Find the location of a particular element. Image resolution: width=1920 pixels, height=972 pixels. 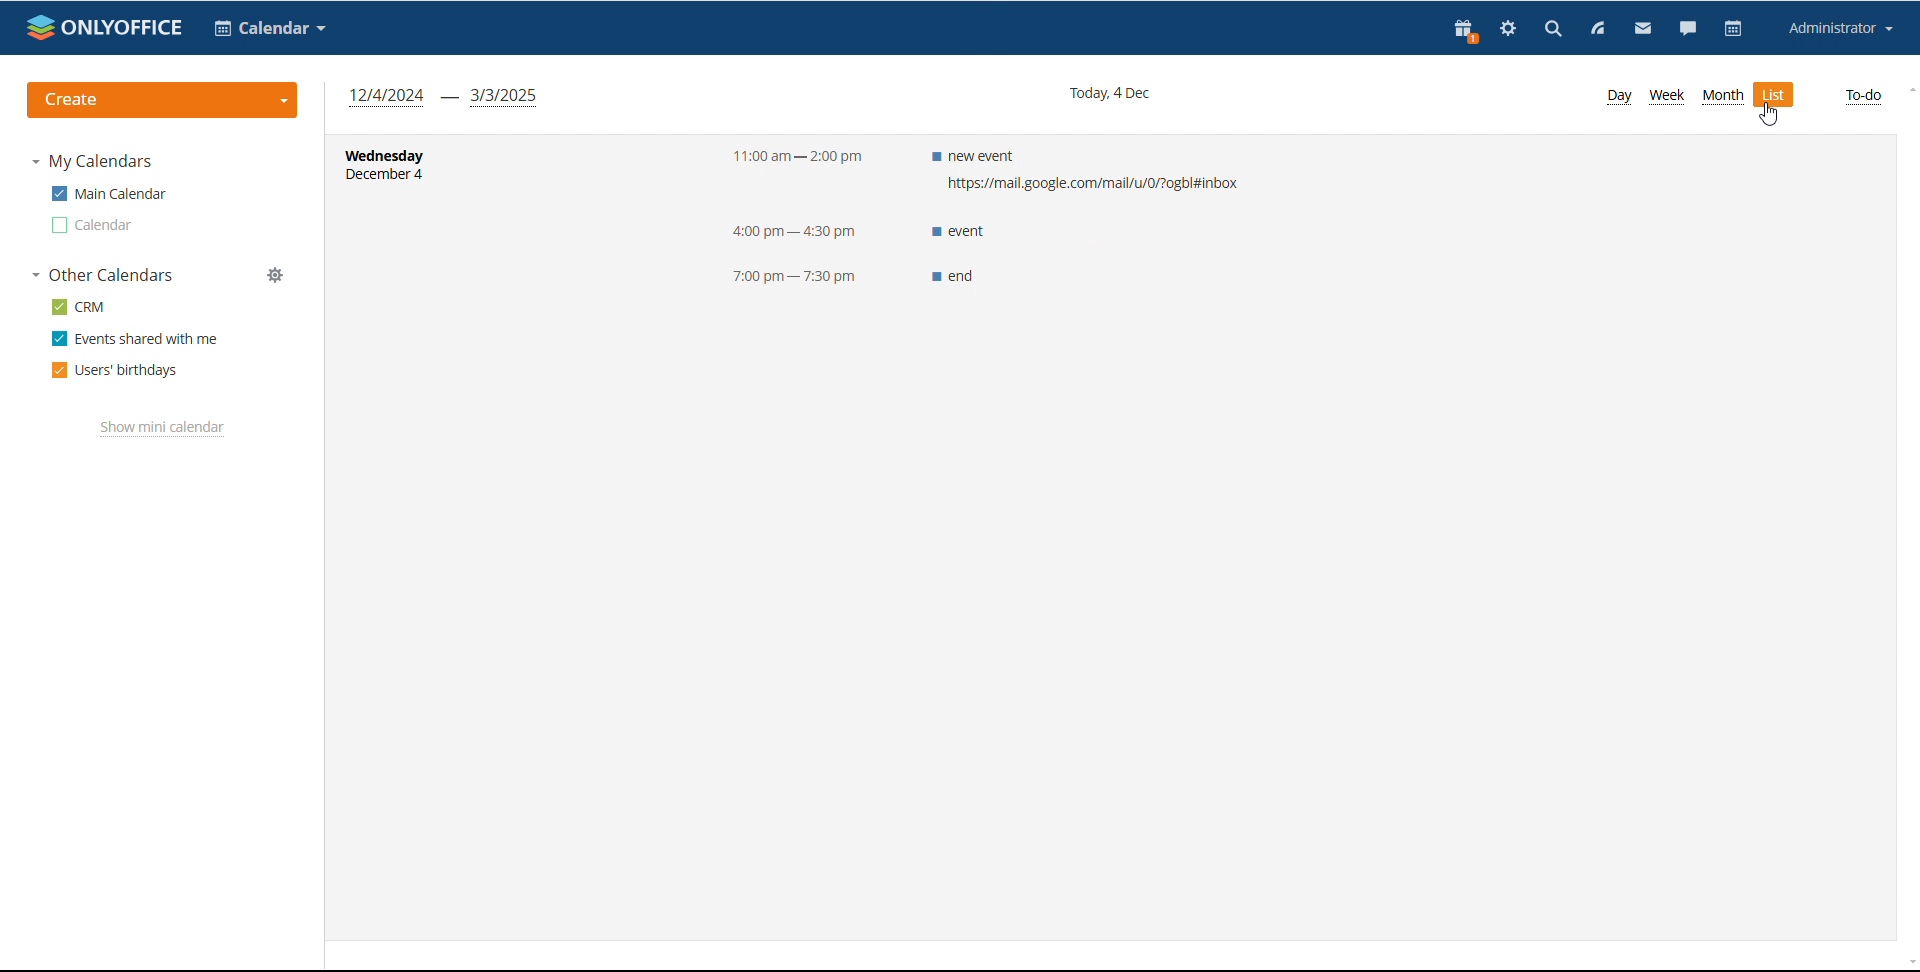

select application is located at coordinates (271, 28).